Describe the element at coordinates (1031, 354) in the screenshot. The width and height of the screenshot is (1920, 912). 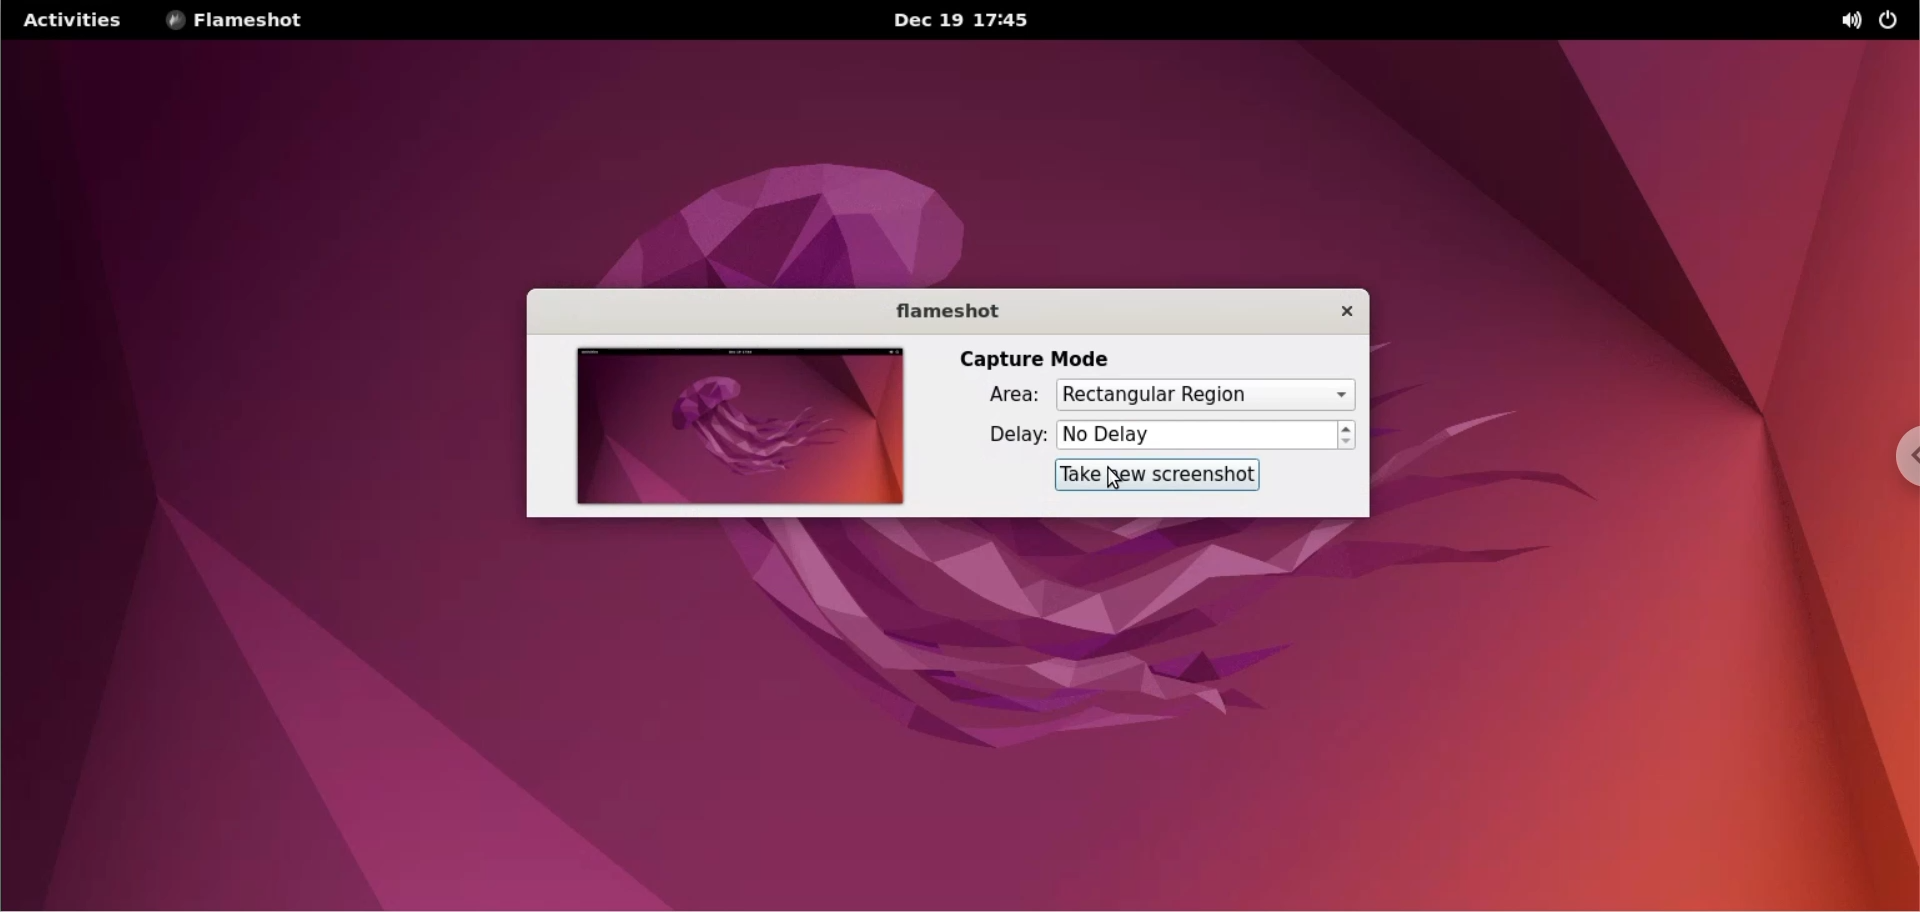
I see `capture mode ` at that location.